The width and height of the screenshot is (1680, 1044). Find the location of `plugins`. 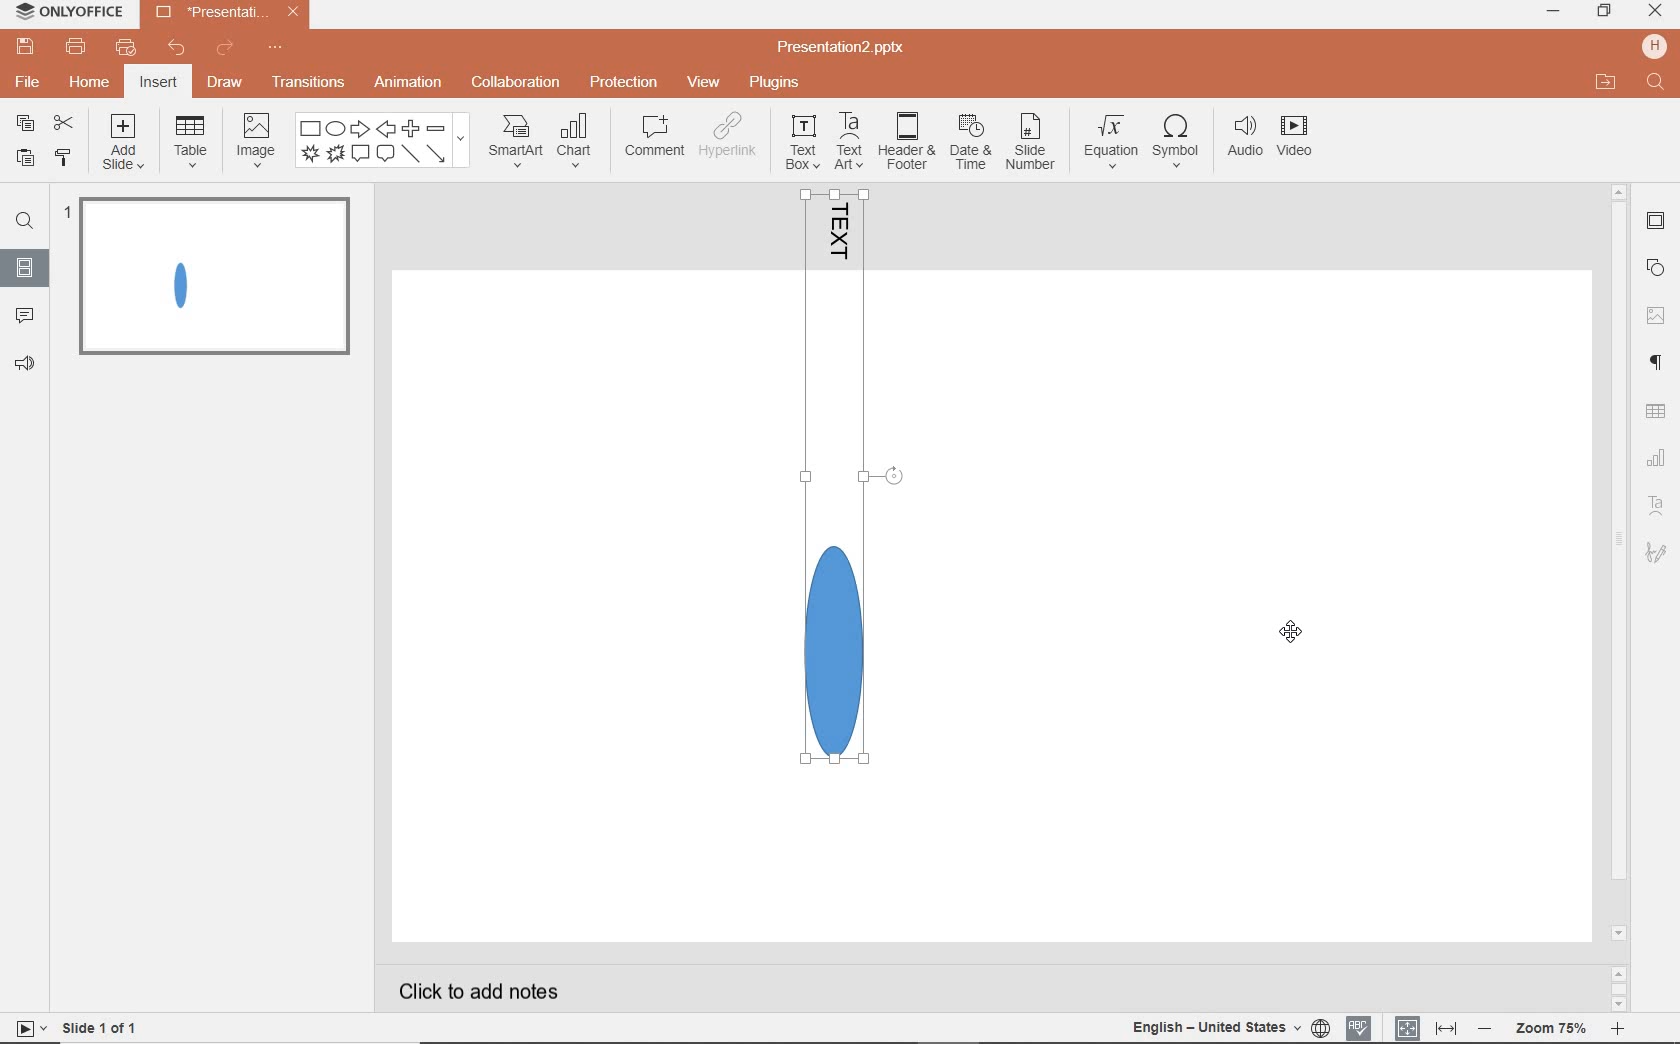

plugins is located at coordinates (773, 84).